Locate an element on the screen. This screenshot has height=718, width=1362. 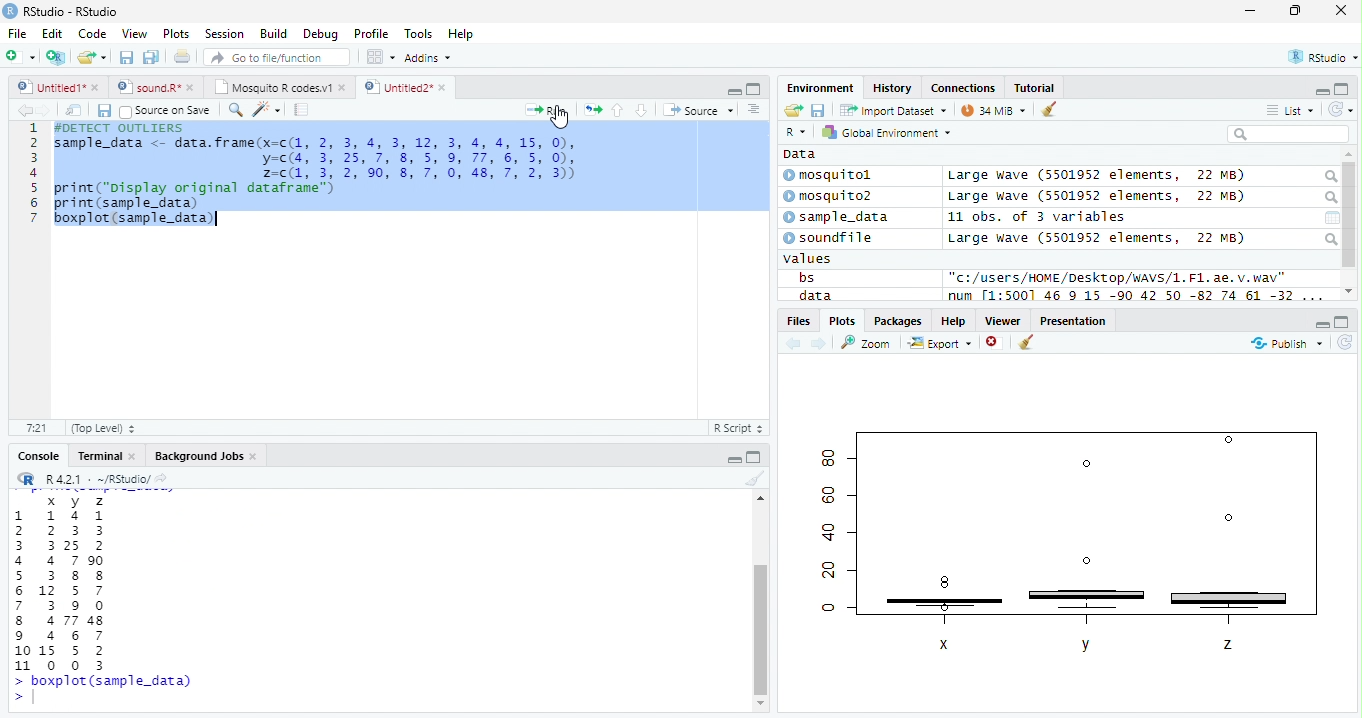
Export is located at coordinates (940, 344).